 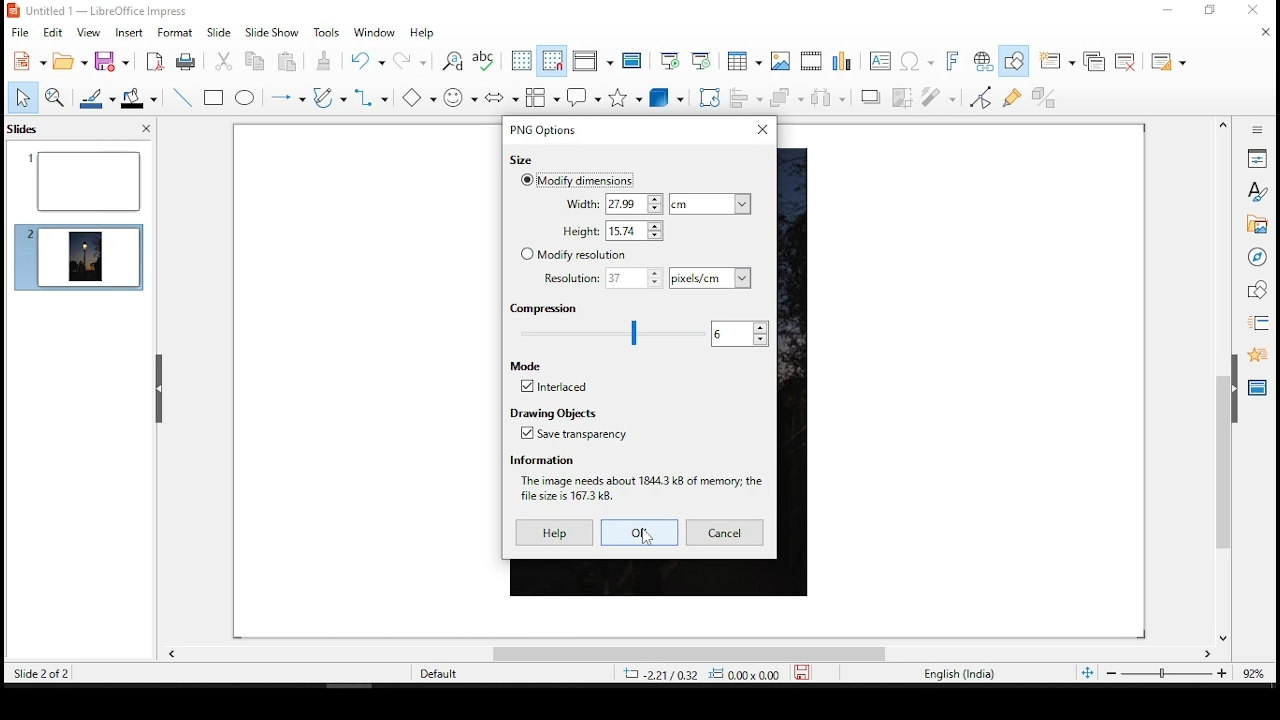 What do you see at coordinates (543, 460) in the screenshot?
I see `information` at bounding box center [543, 460].